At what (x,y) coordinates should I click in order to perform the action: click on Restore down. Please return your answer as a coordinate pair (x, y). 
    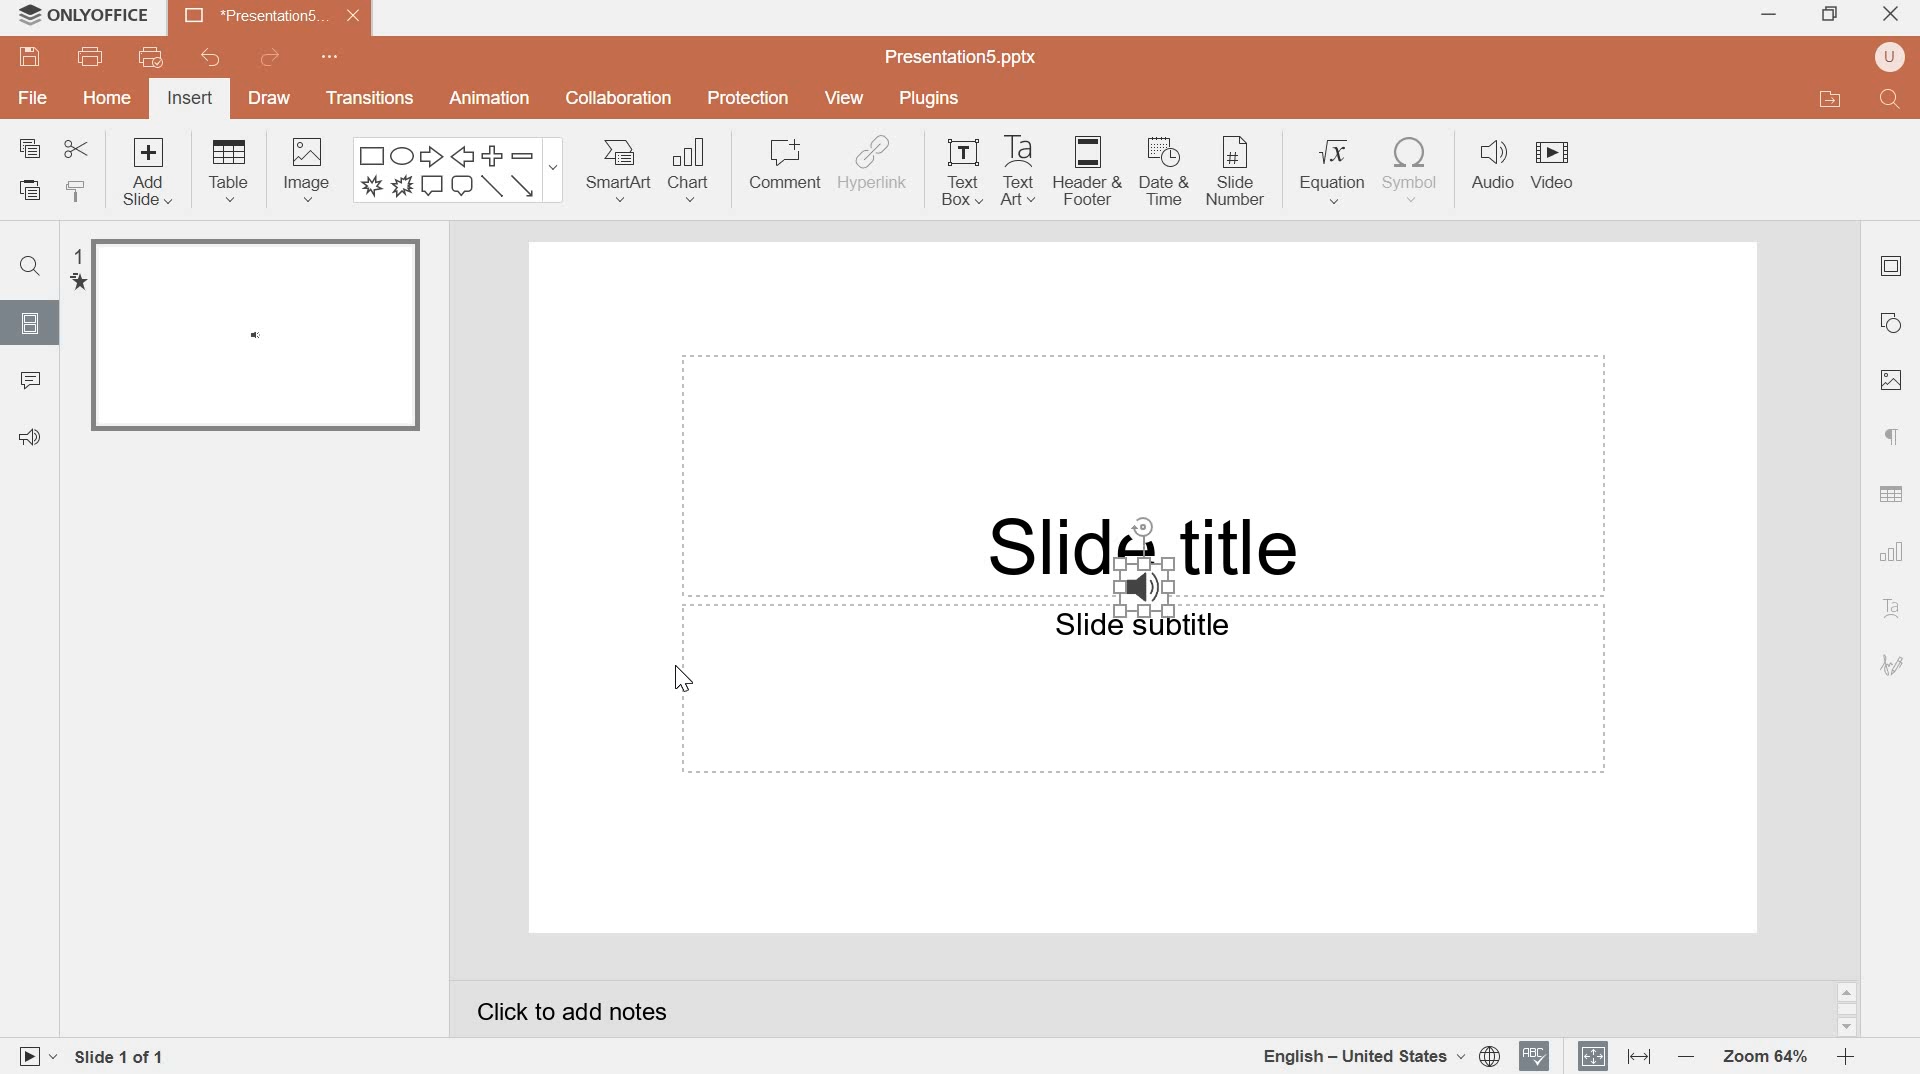
    Looking at the image, I should click on (1833, 14).